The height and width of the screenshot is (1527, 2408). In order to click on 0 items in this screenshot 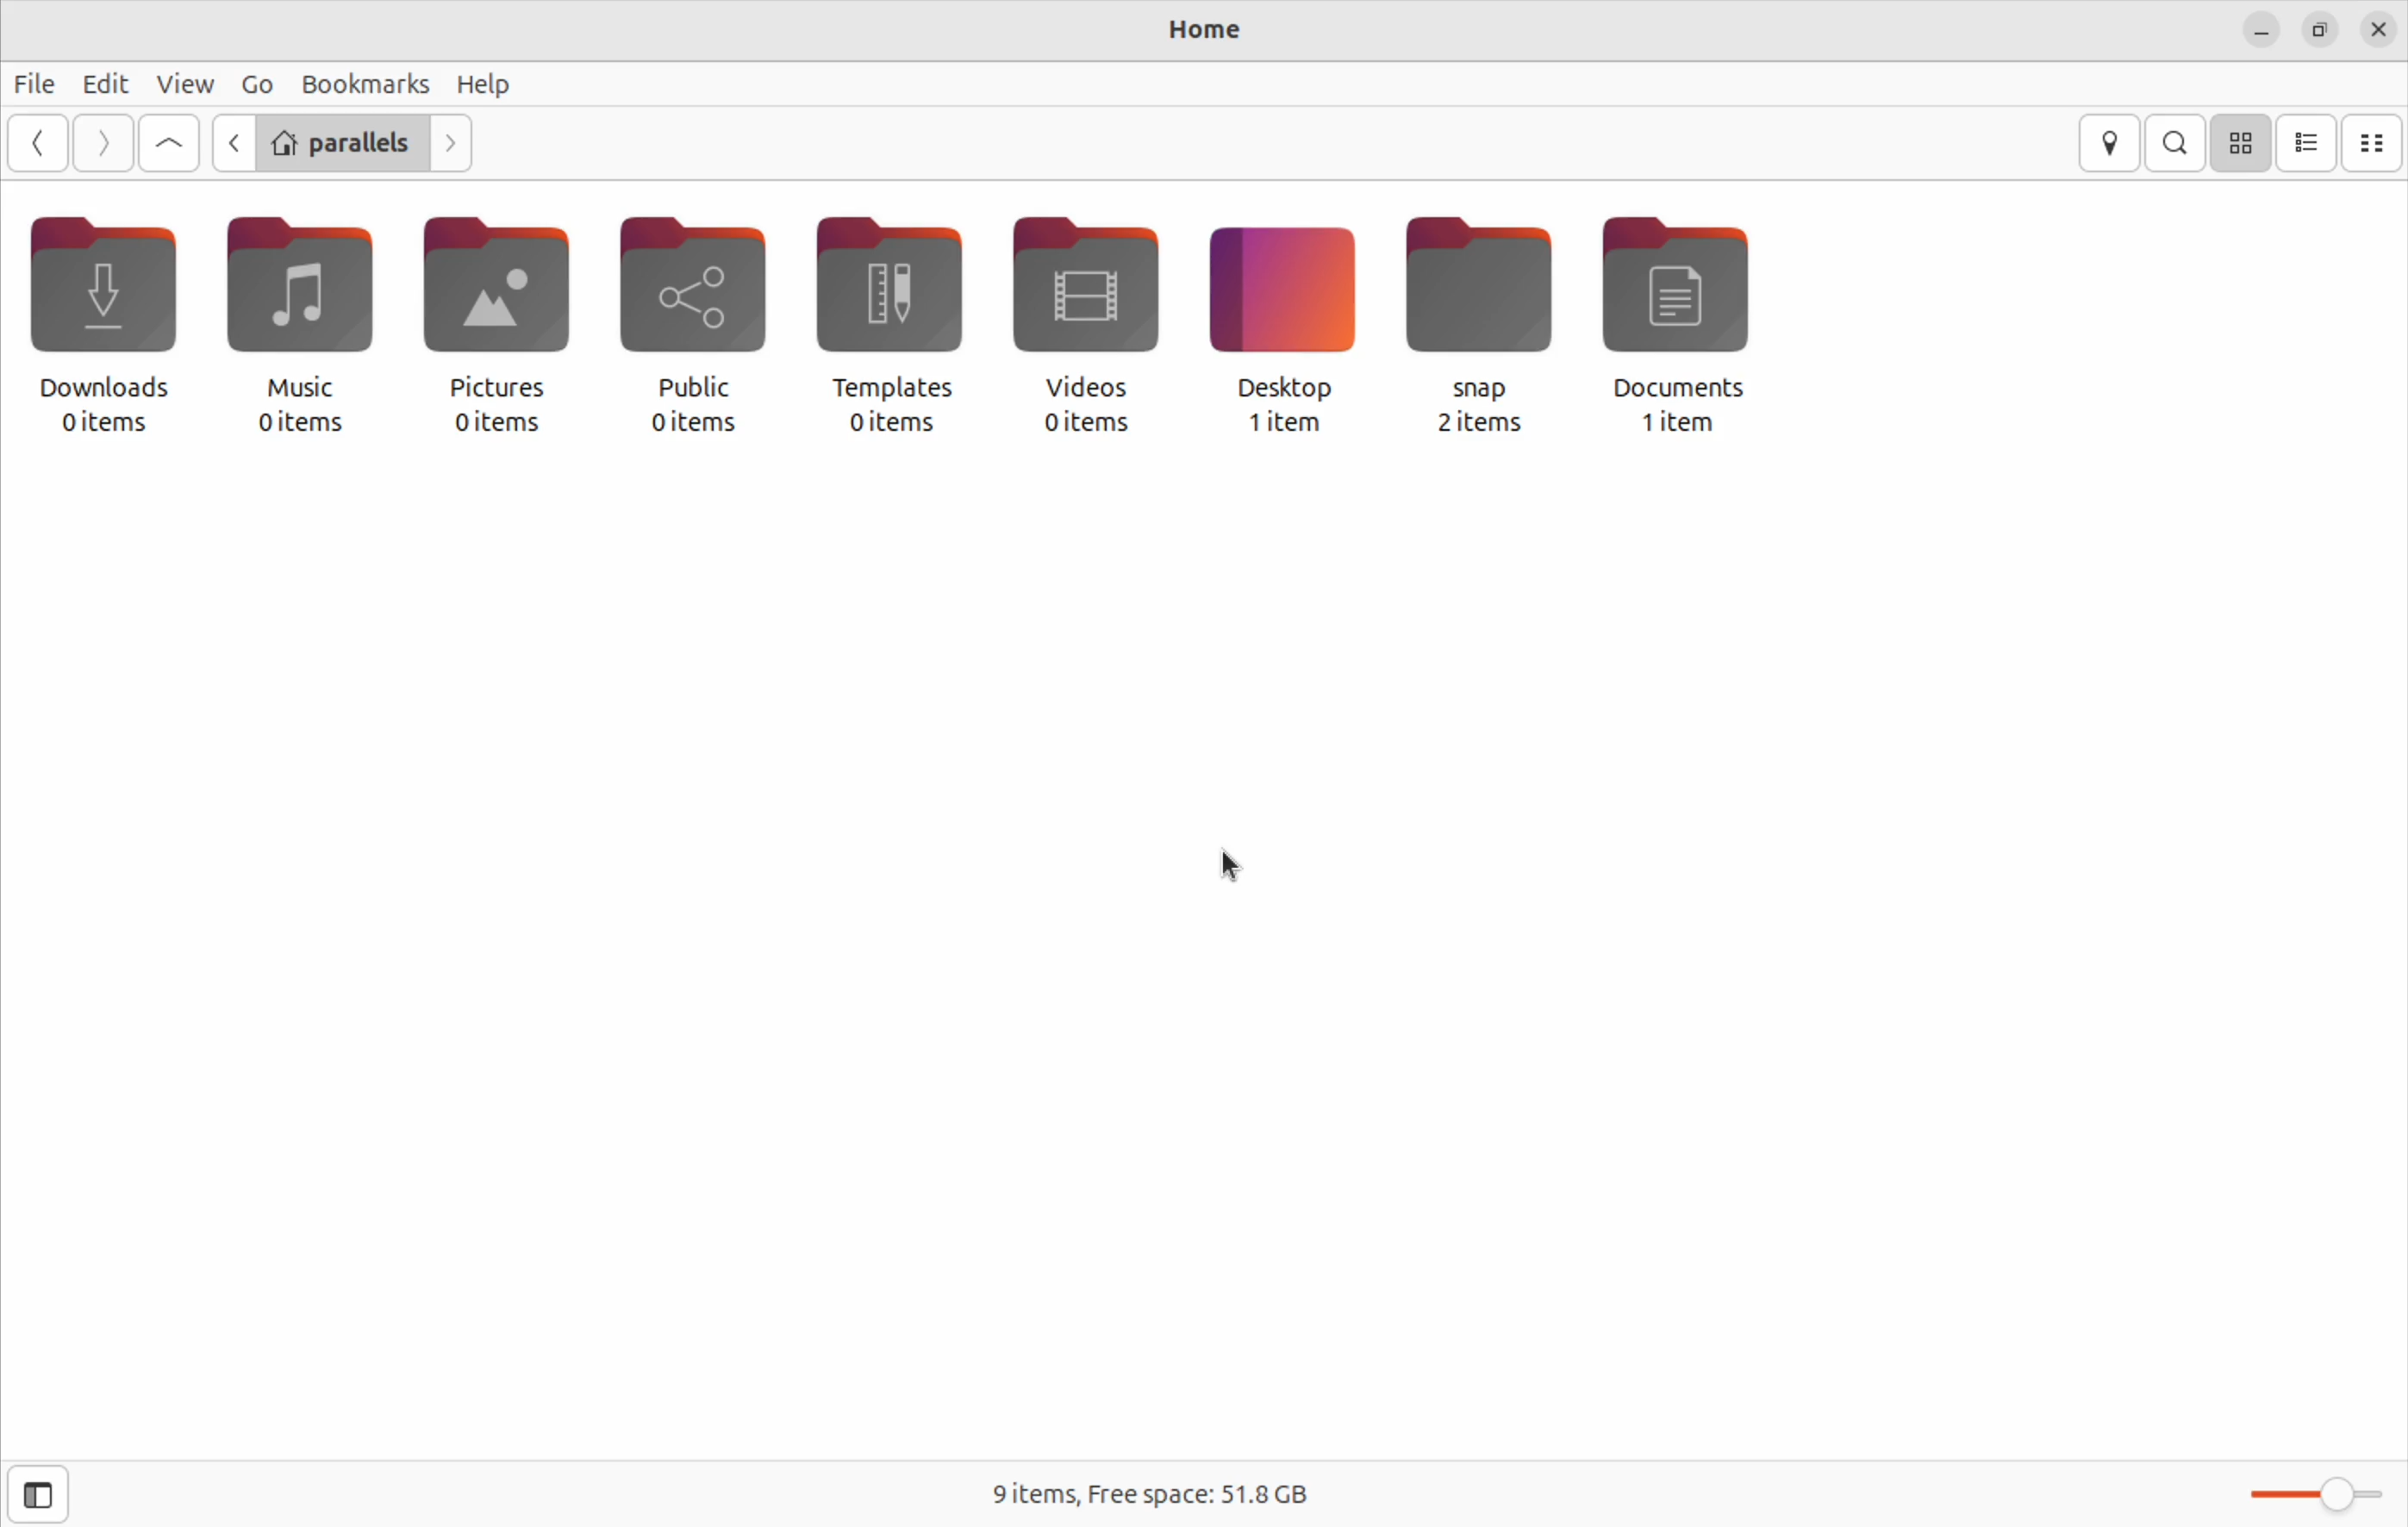, I will do `click(300, 424)`.